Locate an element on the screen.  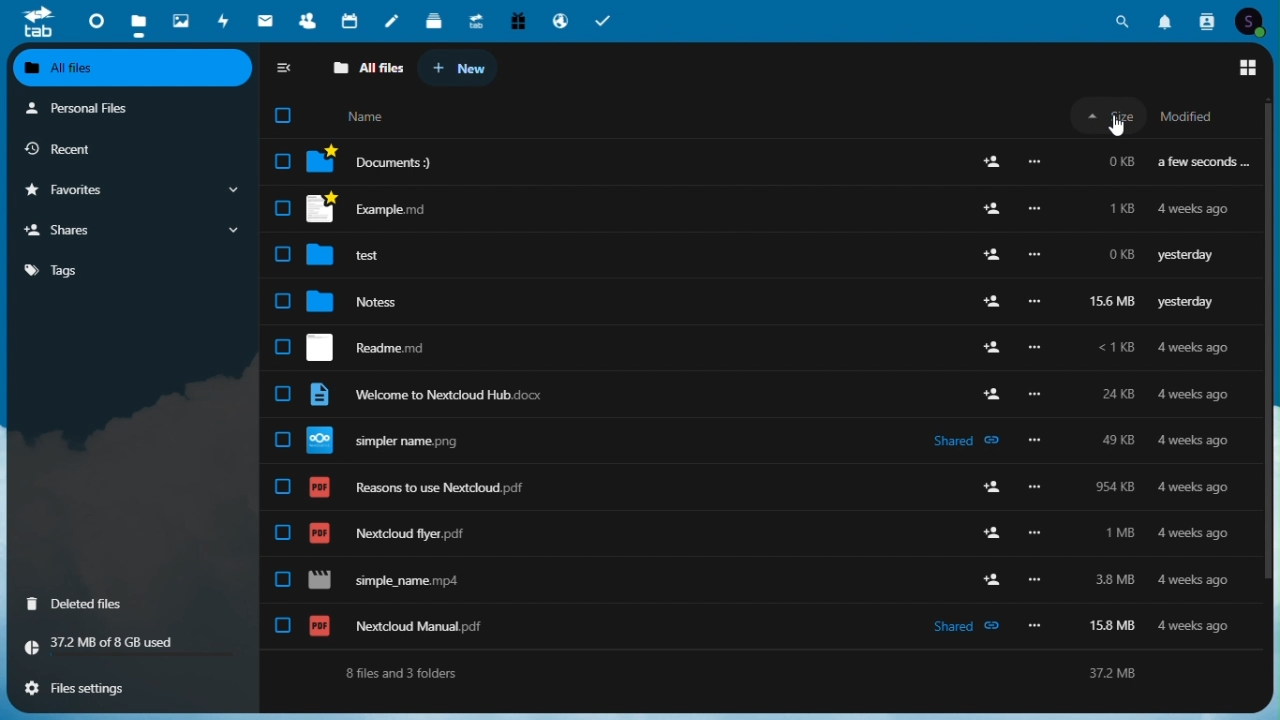
Reasons to use Nextcloud pdf is located at coordinates (755, 535).